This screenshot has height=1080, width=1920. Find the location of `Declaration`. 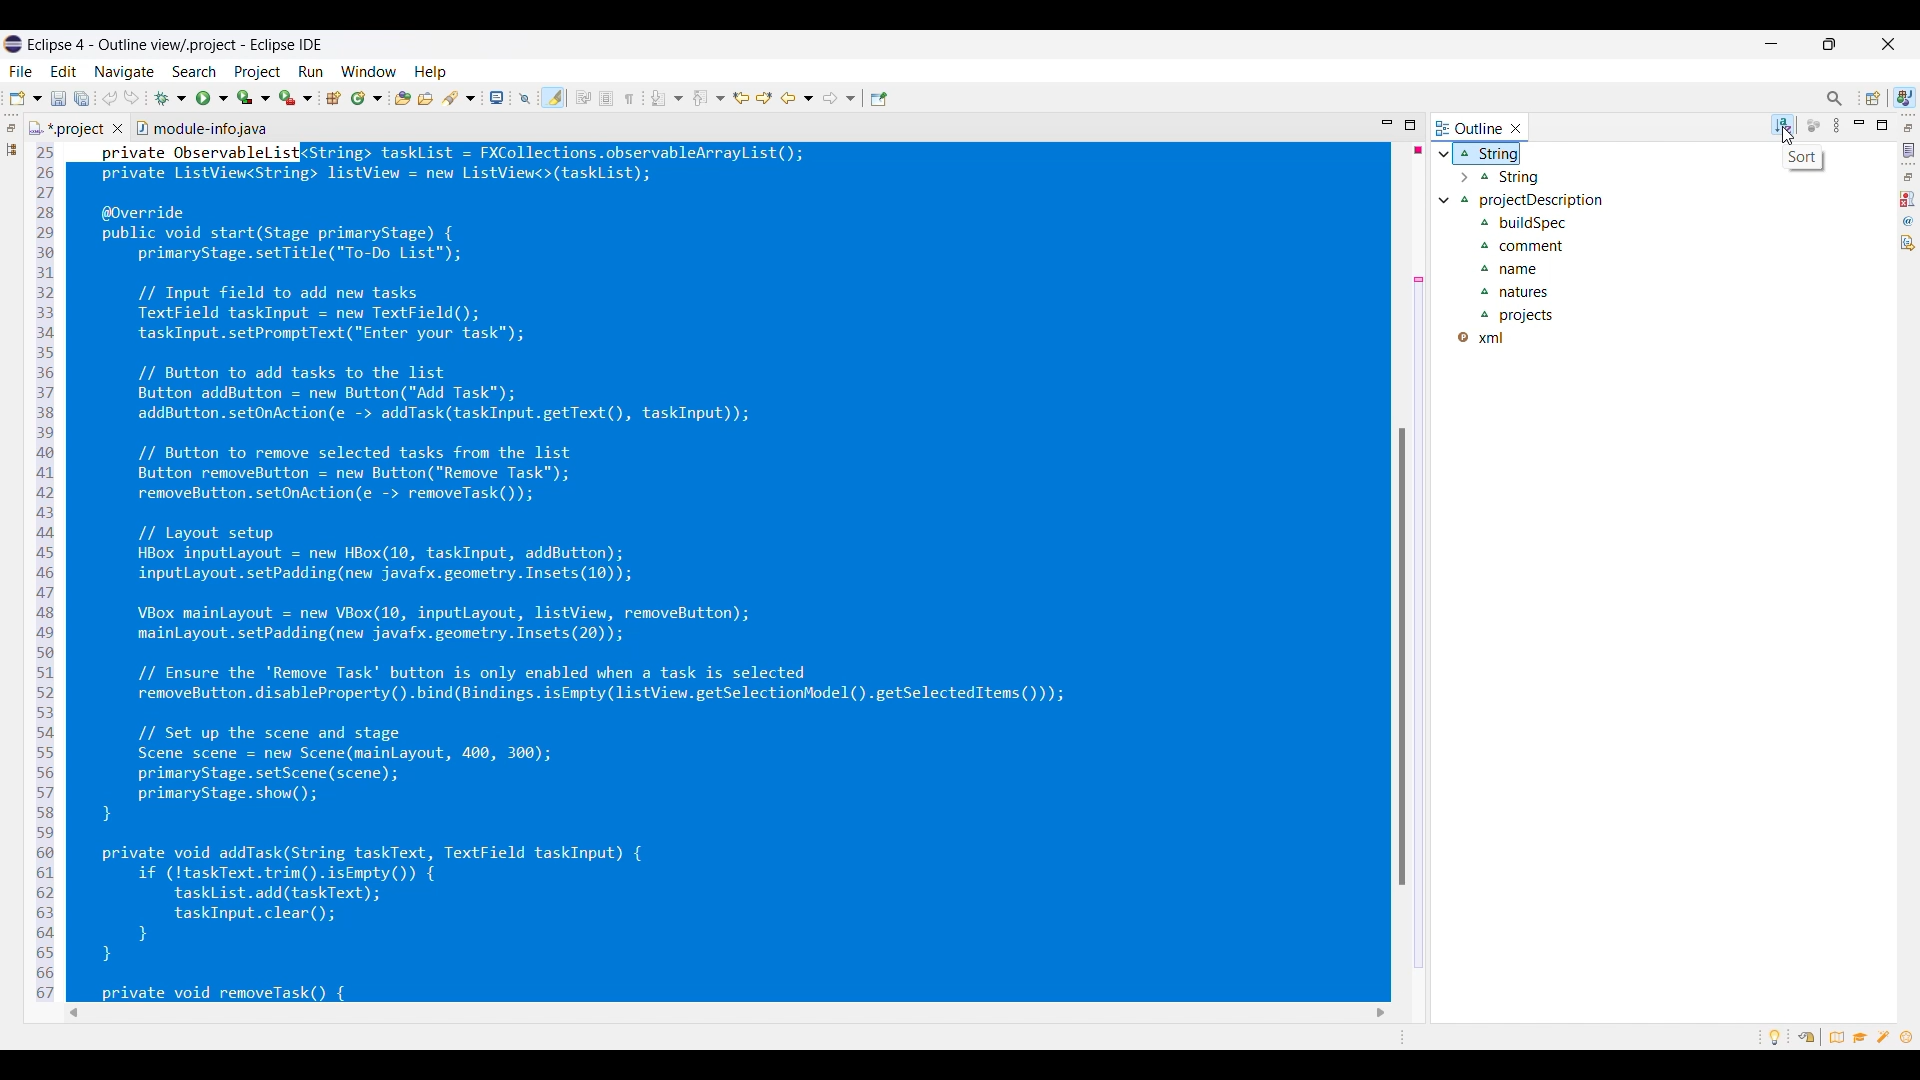

Declaration is located at coordinates (1908, 243).